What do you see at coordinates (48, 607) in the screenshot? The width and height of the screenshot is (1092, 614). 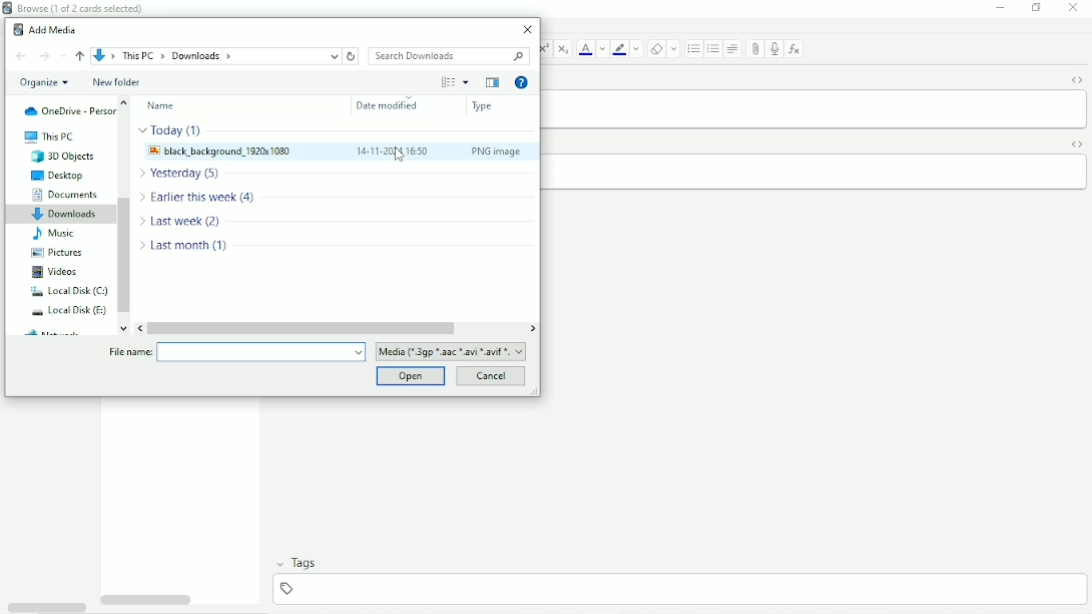 I see `Toggle HTML Editor` at bounding box center [48, 607].